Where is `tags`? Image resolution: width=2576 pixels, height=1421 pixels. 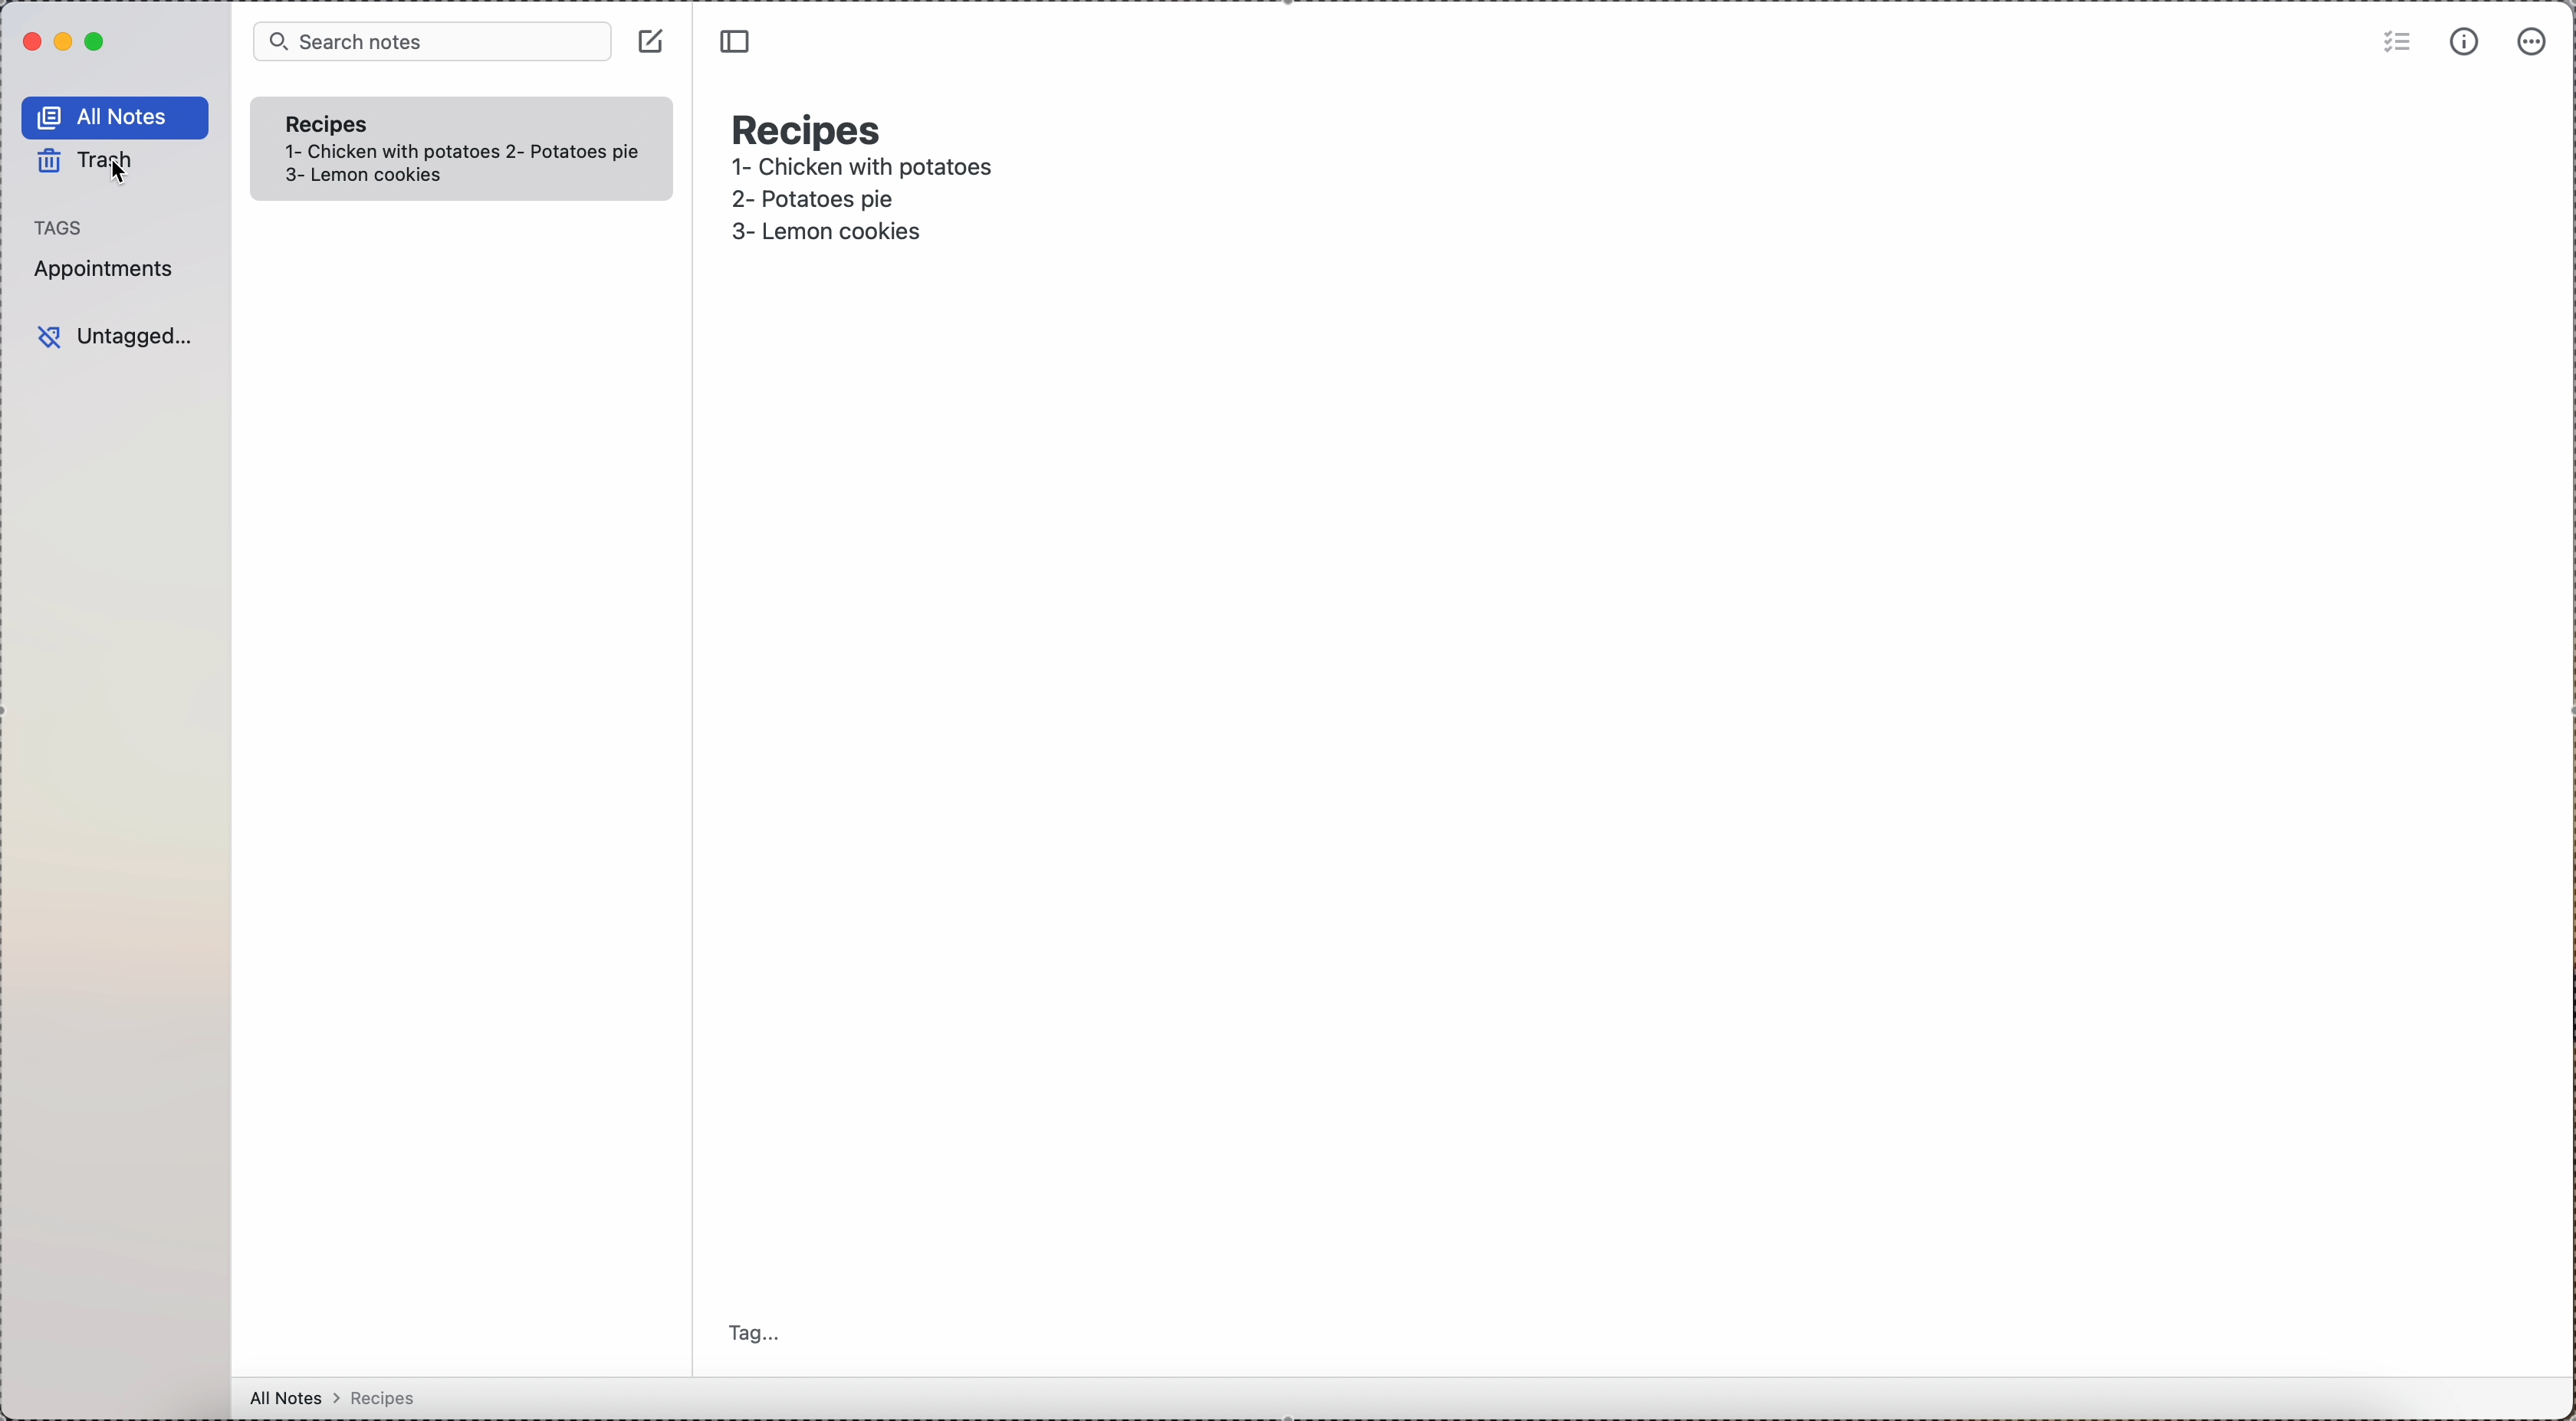
tags is located at coordinates (67, 227).